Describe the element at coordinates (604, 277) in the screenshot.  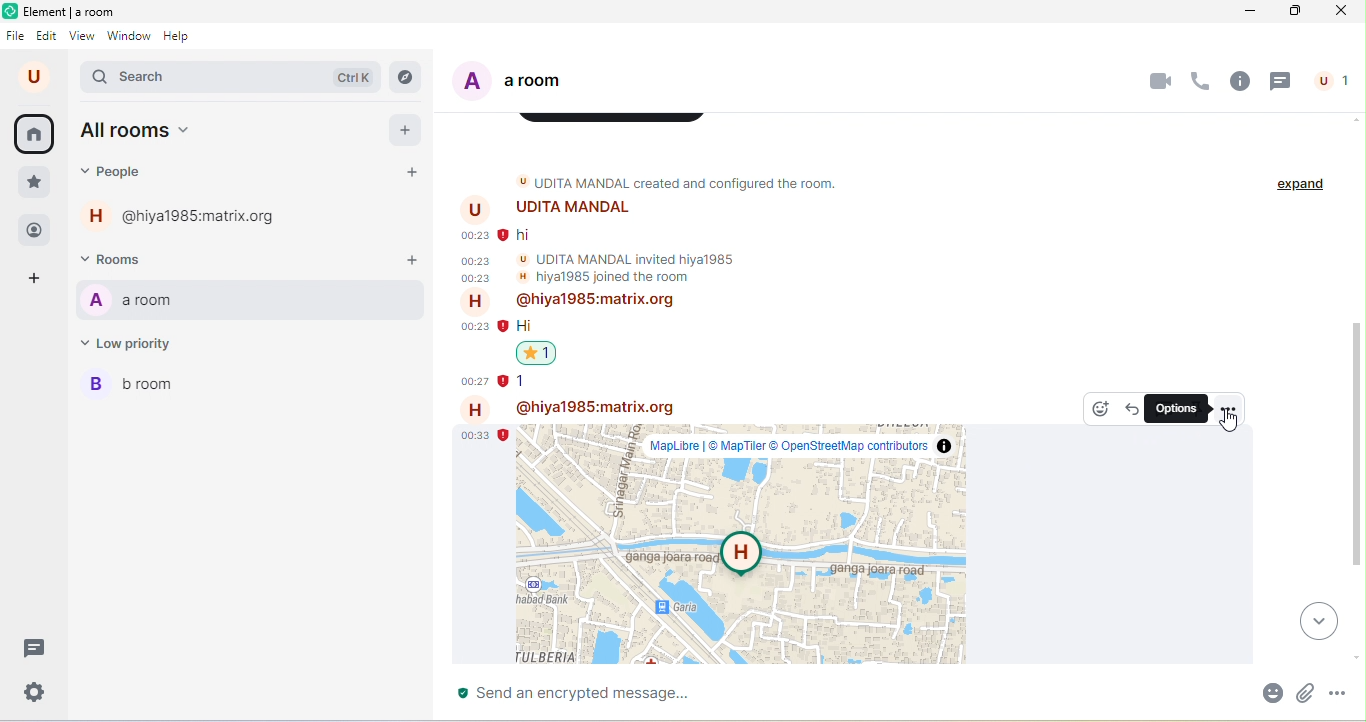
I see `hiya1985 joined the room` at that location.